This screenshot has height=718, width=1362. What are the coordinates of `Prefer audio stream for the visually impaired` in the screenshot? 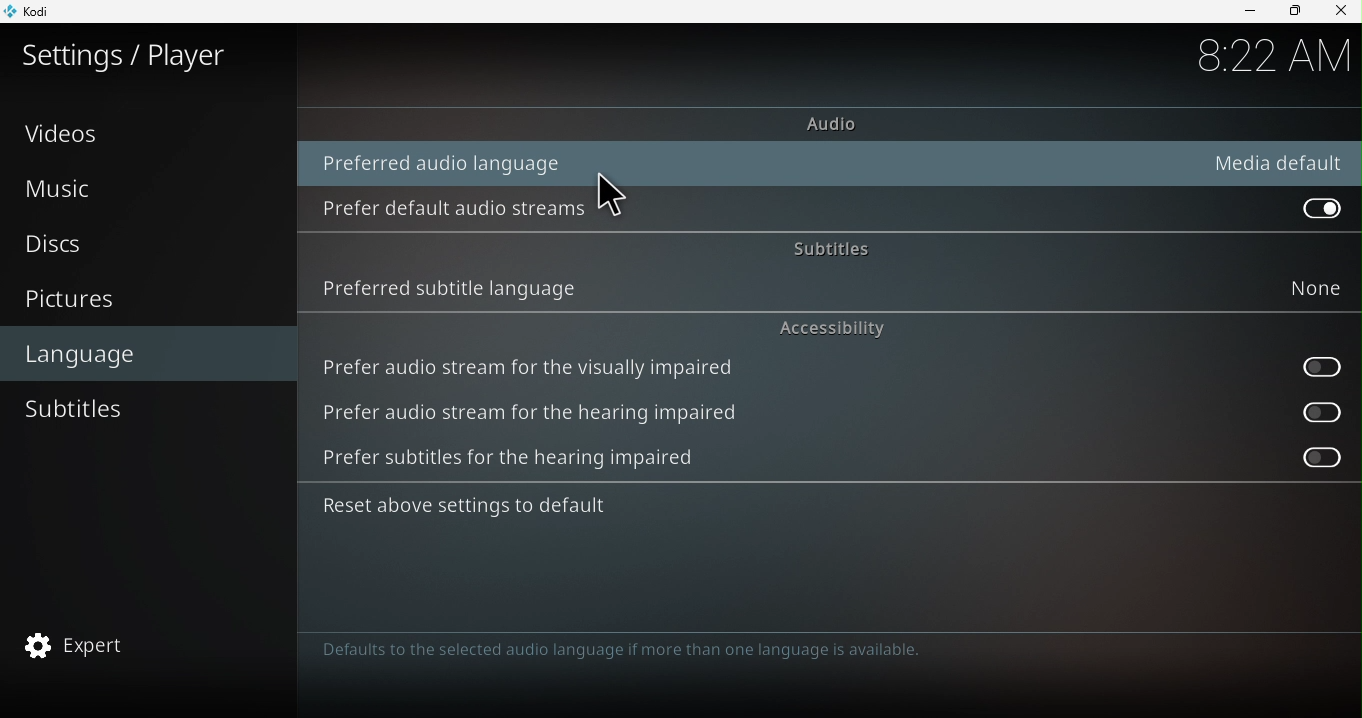 It's located at (1312, 369).